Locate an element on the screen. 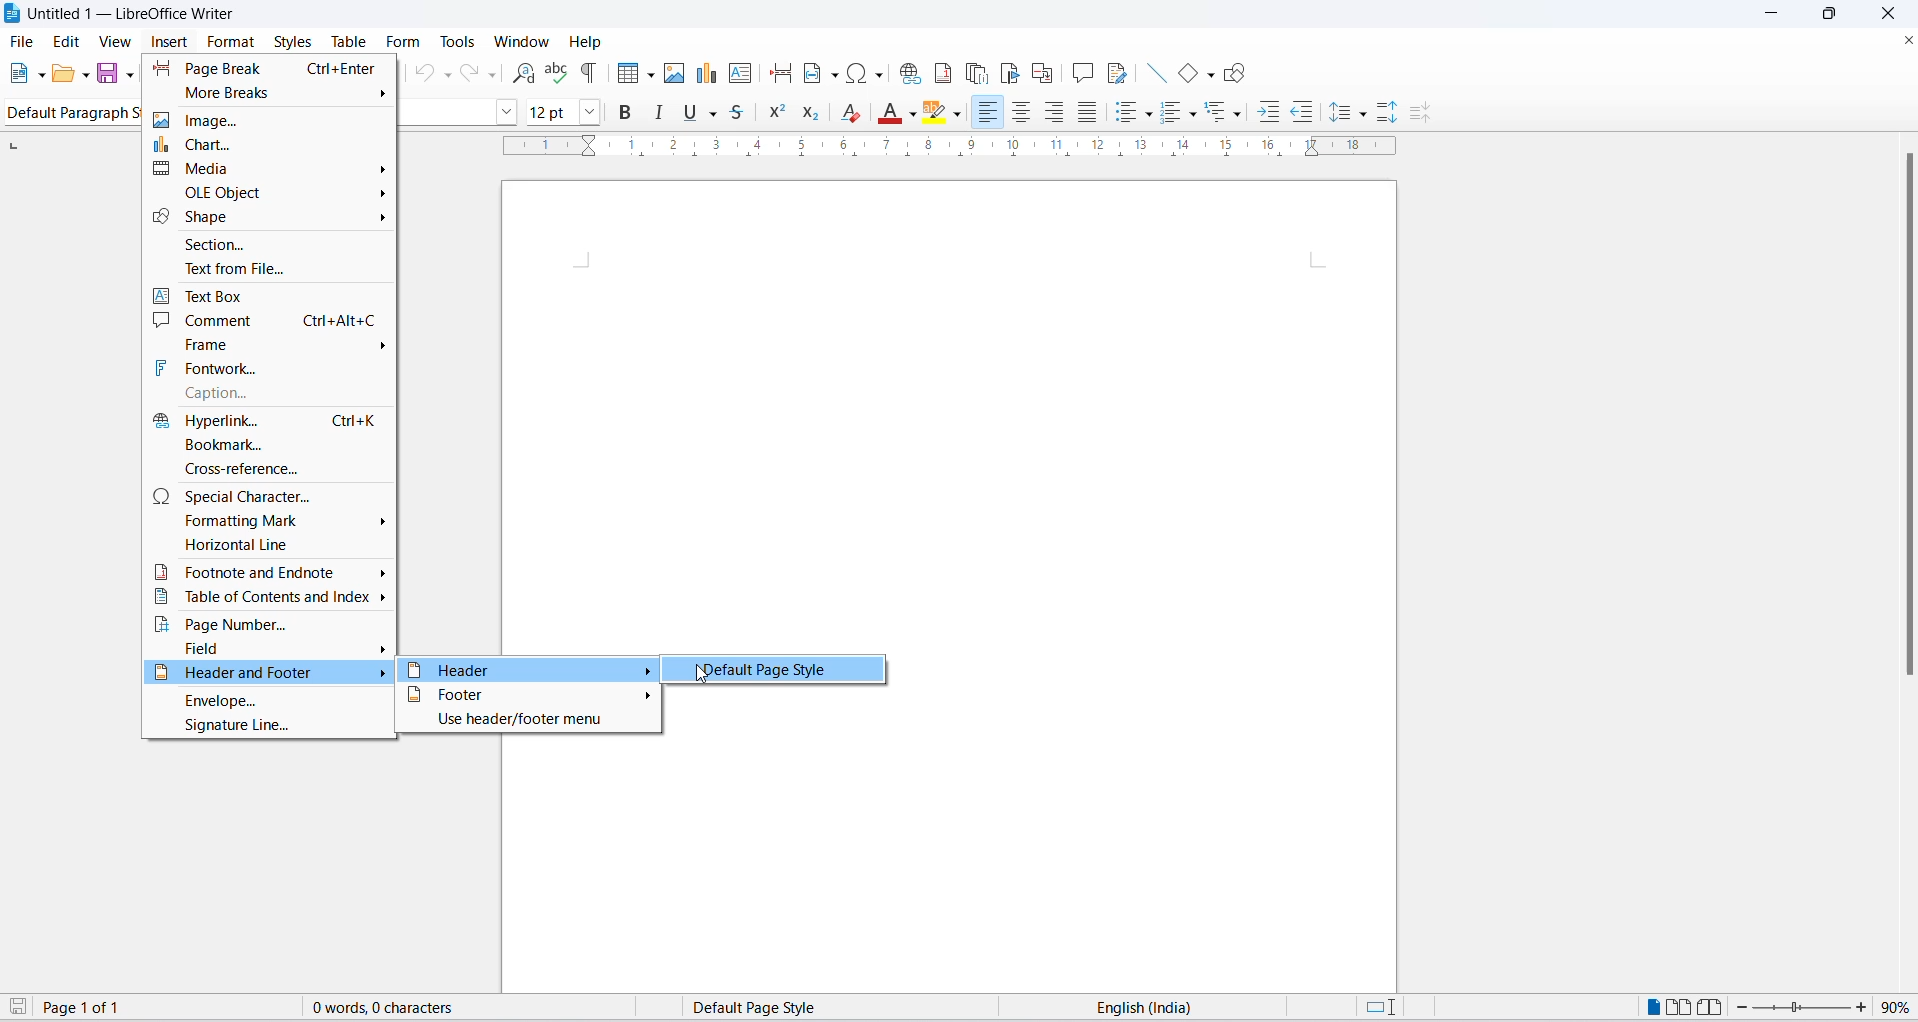 The width and height of the screenshot is (1918, 1022). horizontal line is located at coordinates (267, 547).